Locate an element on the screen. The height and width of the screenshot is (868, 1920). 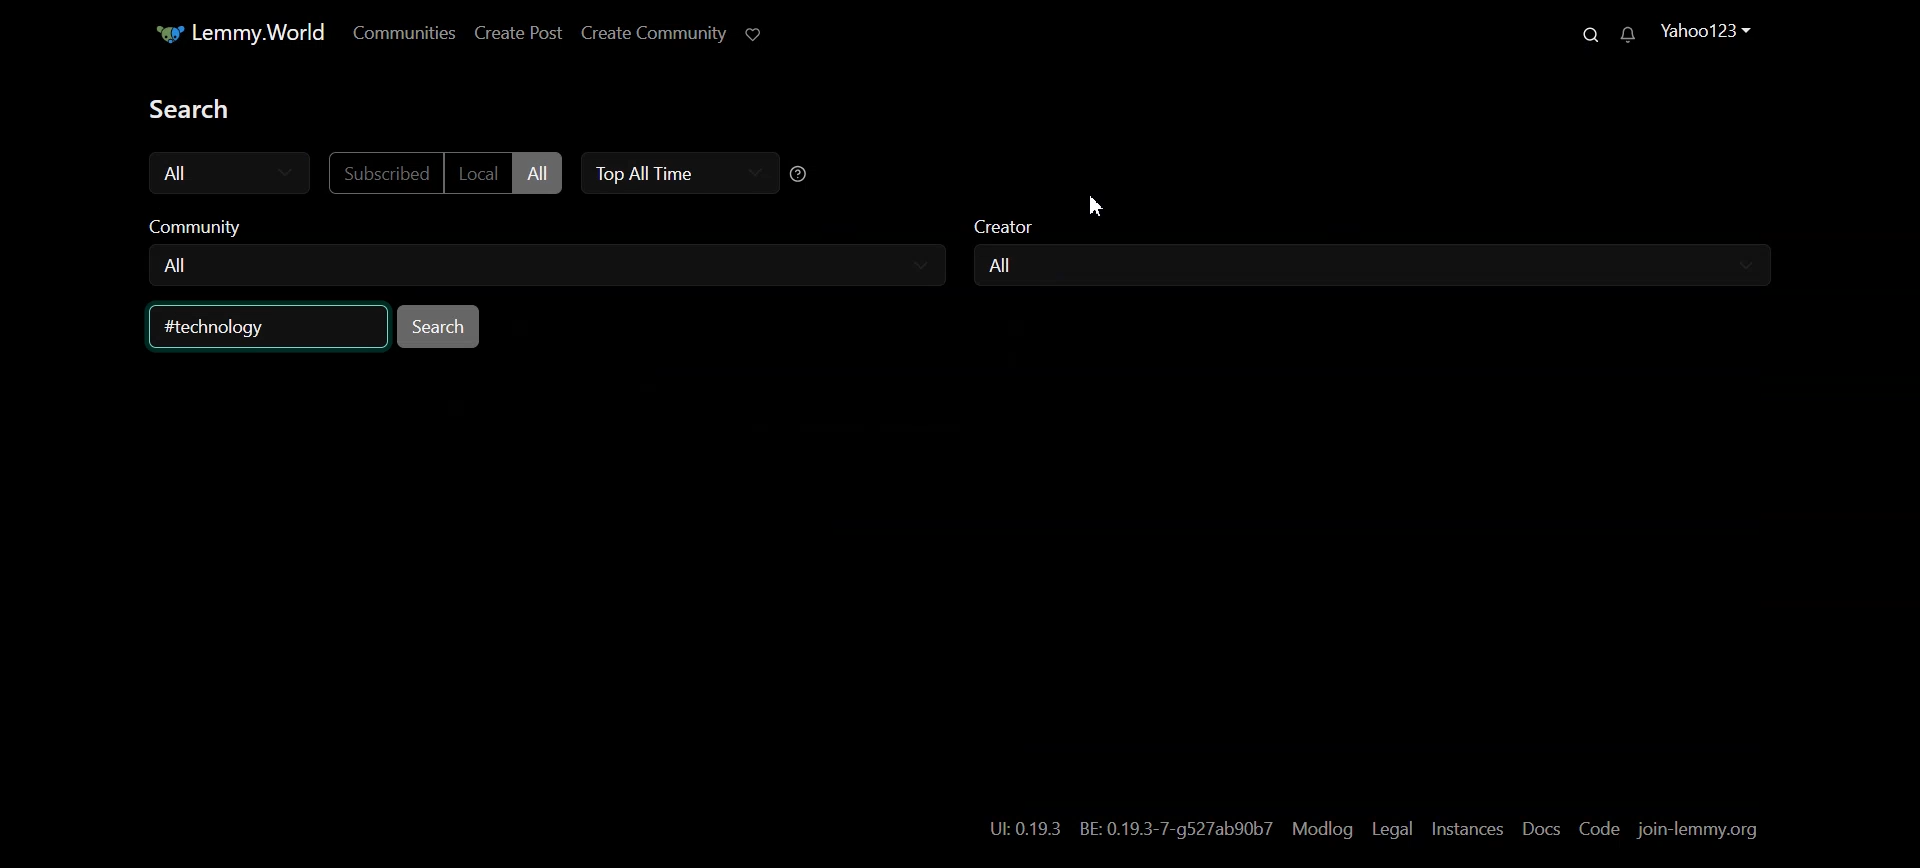
All is located at coordinates (230, 173).